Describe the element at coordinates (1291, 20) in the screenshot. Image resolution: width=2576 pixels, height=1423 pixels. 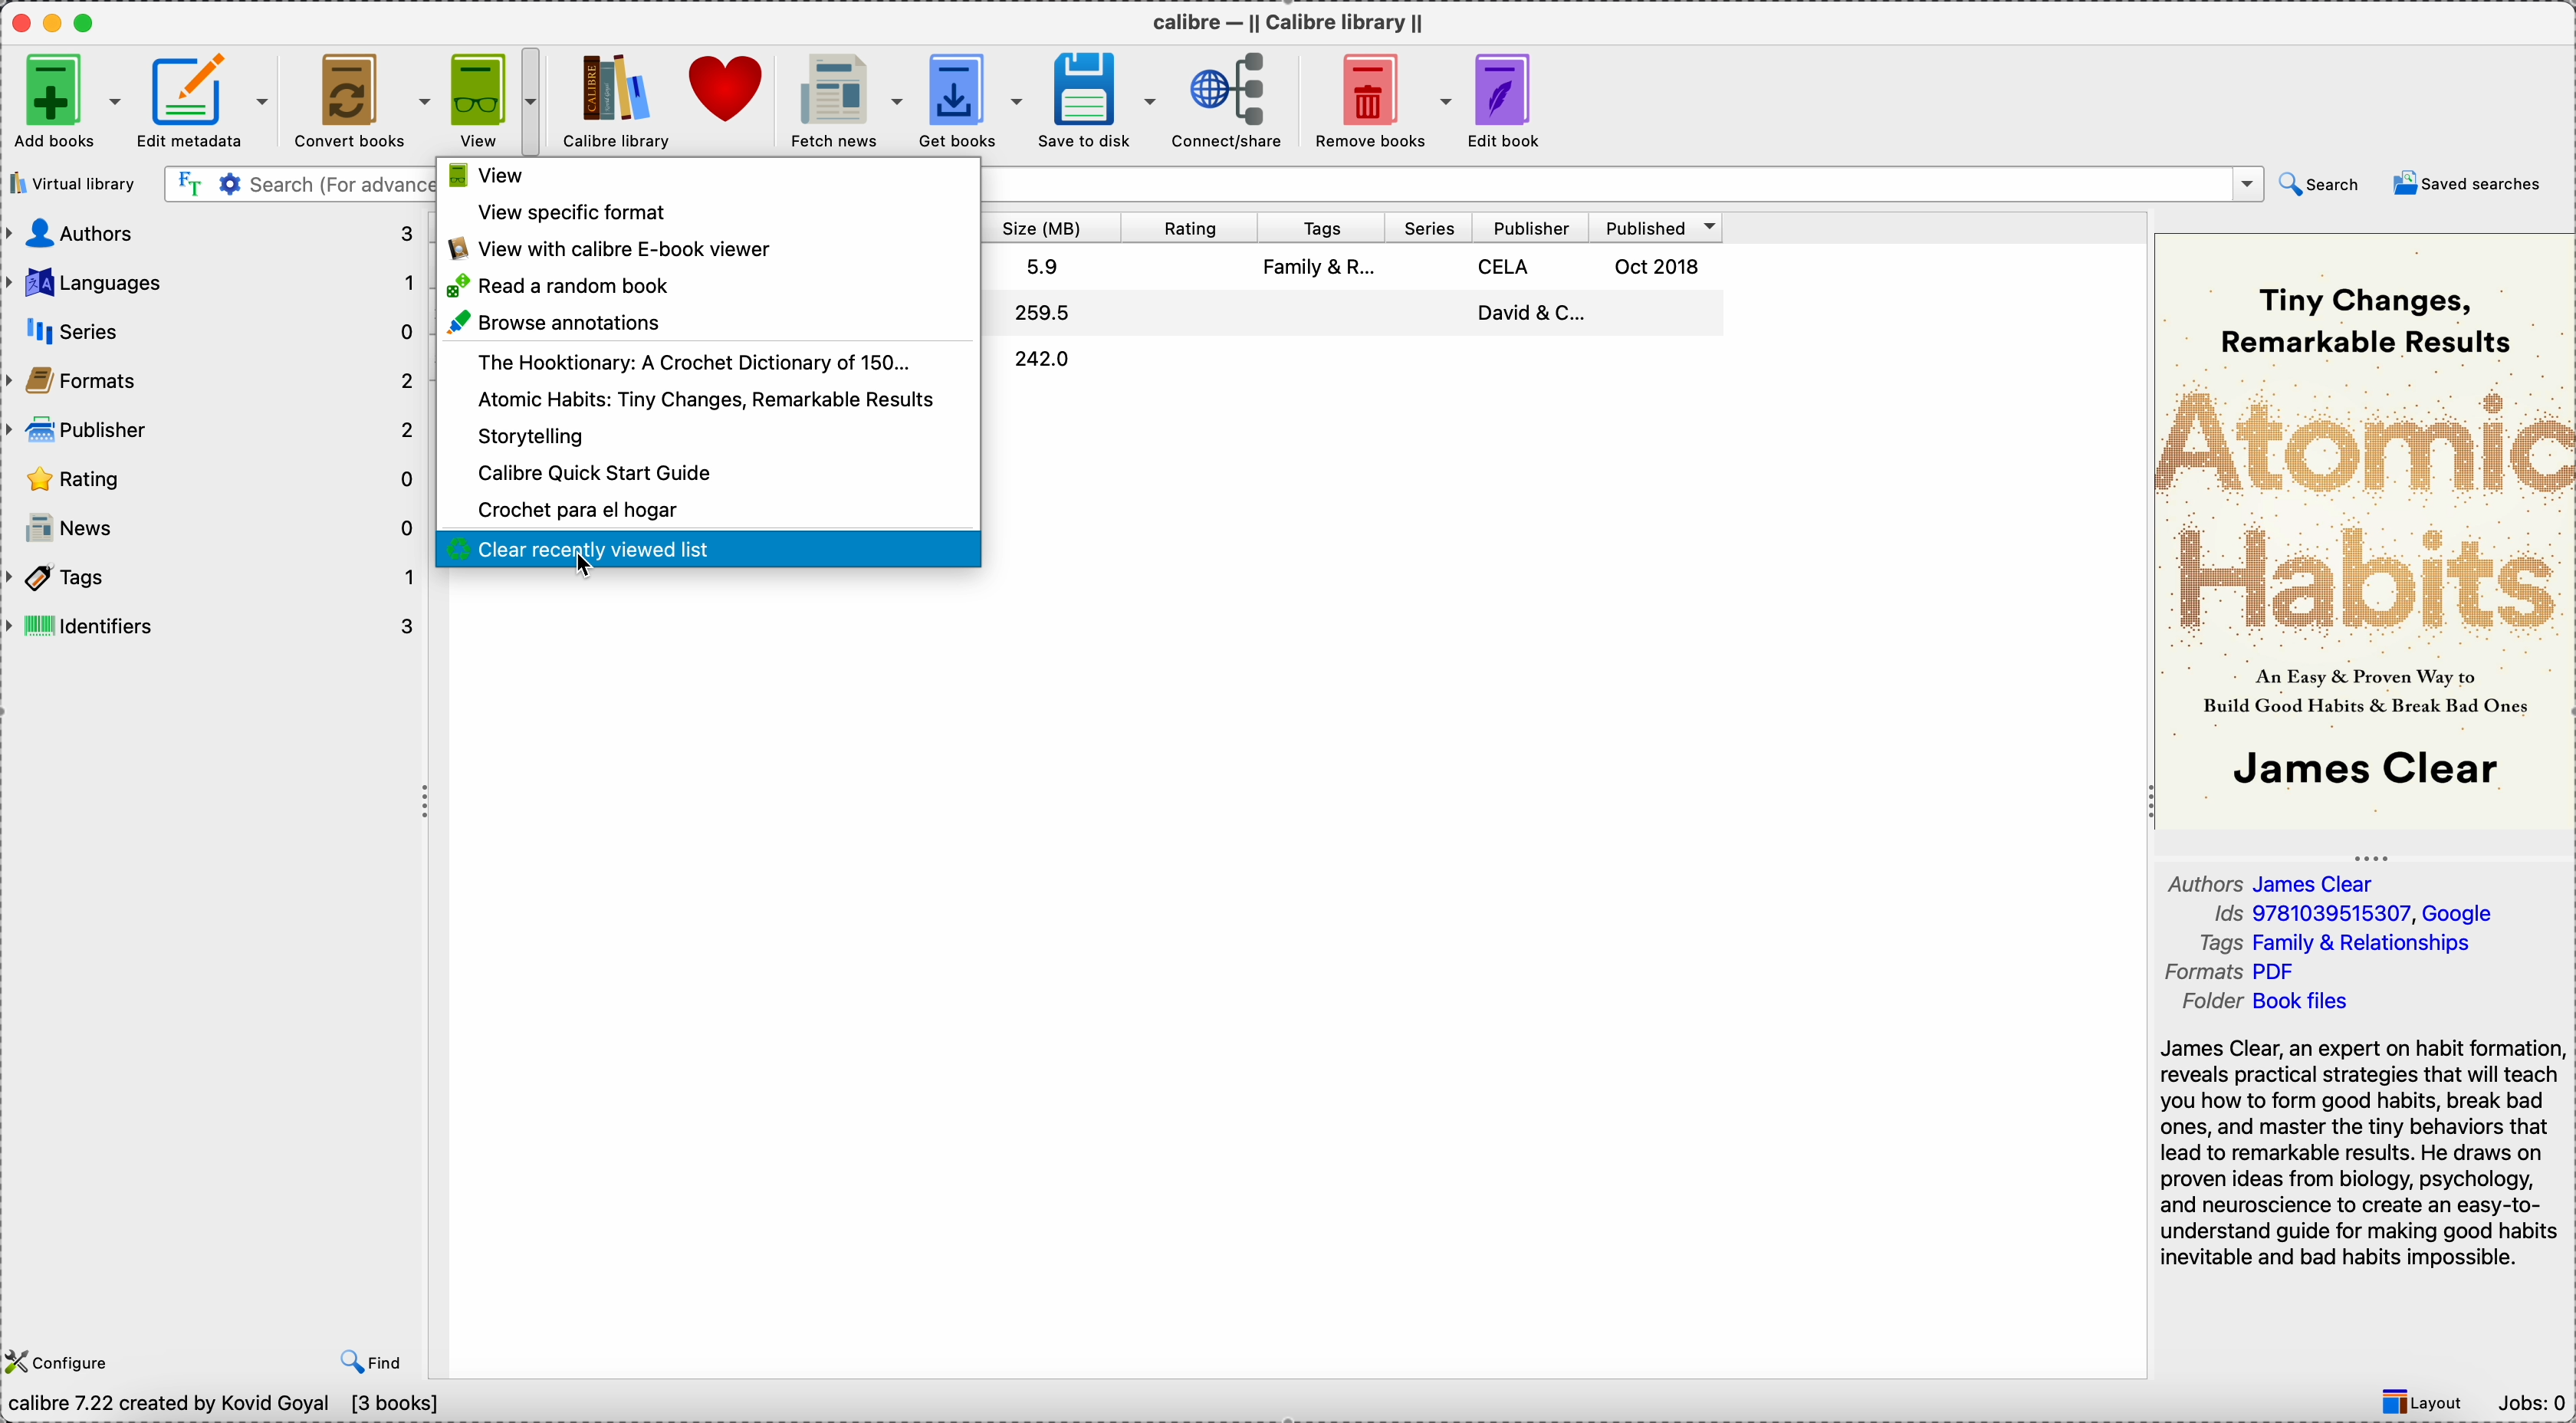
I see `calibre - || Calibre library ||` at that location.